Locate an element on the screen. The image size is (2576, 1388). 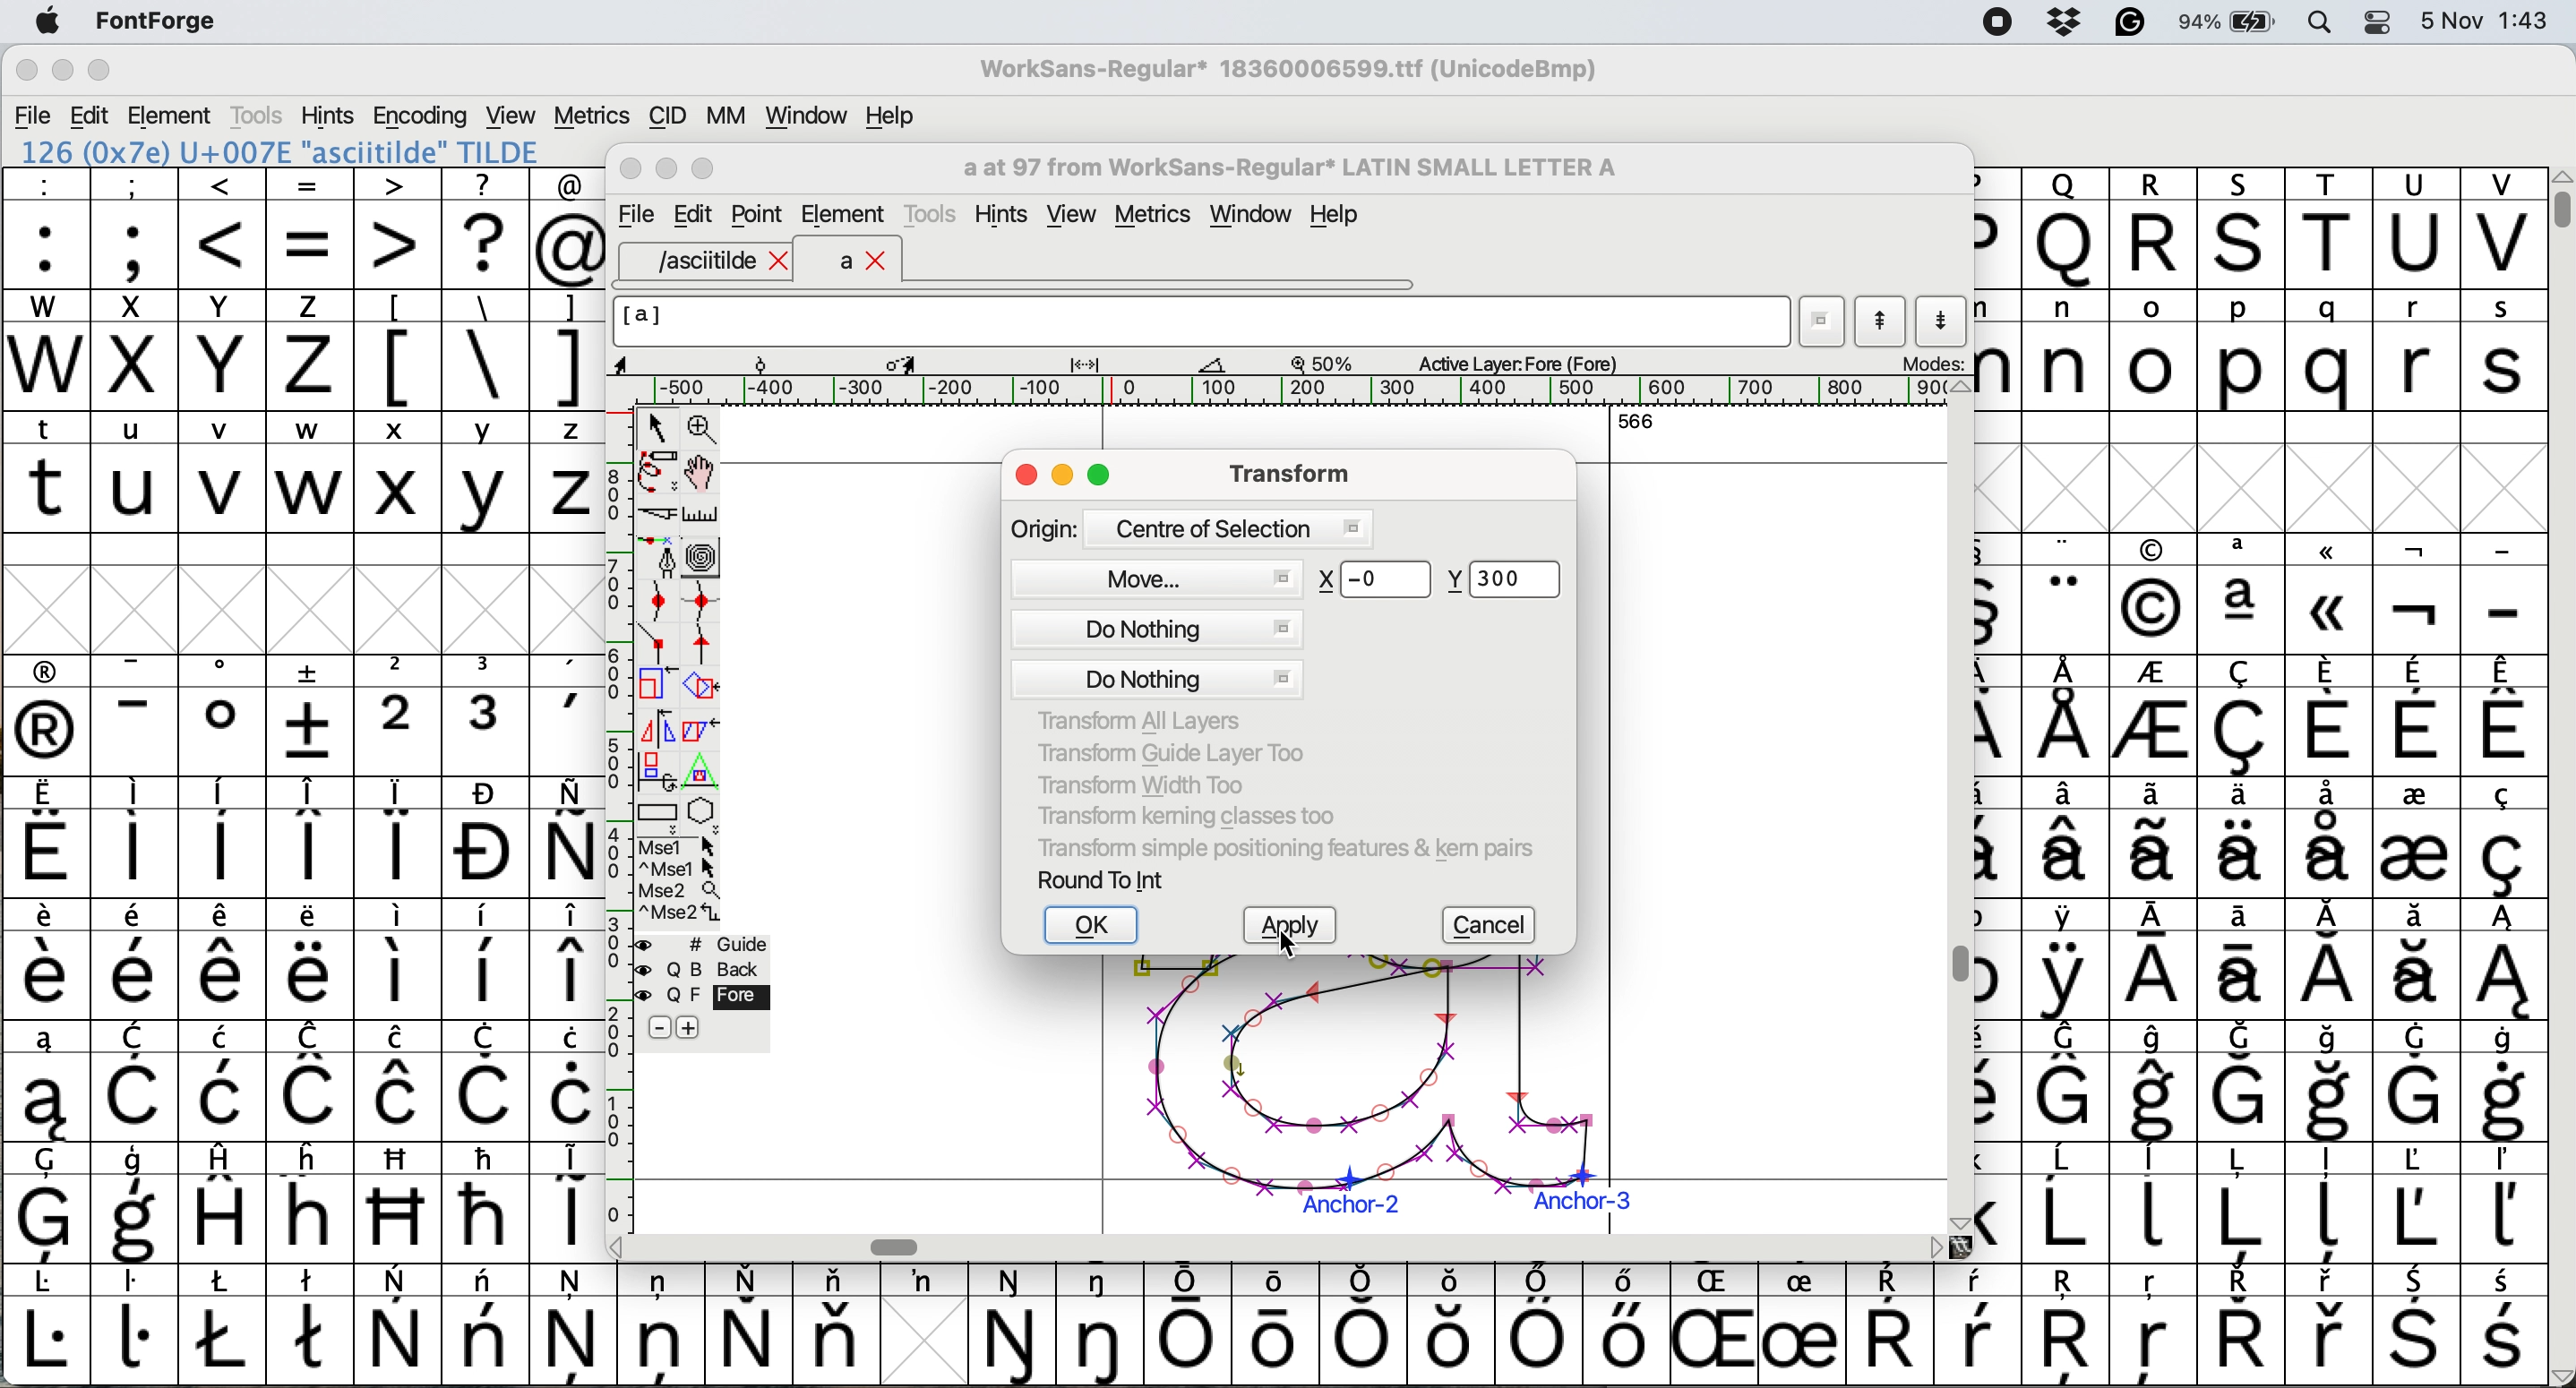
symbol is located at coordinates (487, 1324).